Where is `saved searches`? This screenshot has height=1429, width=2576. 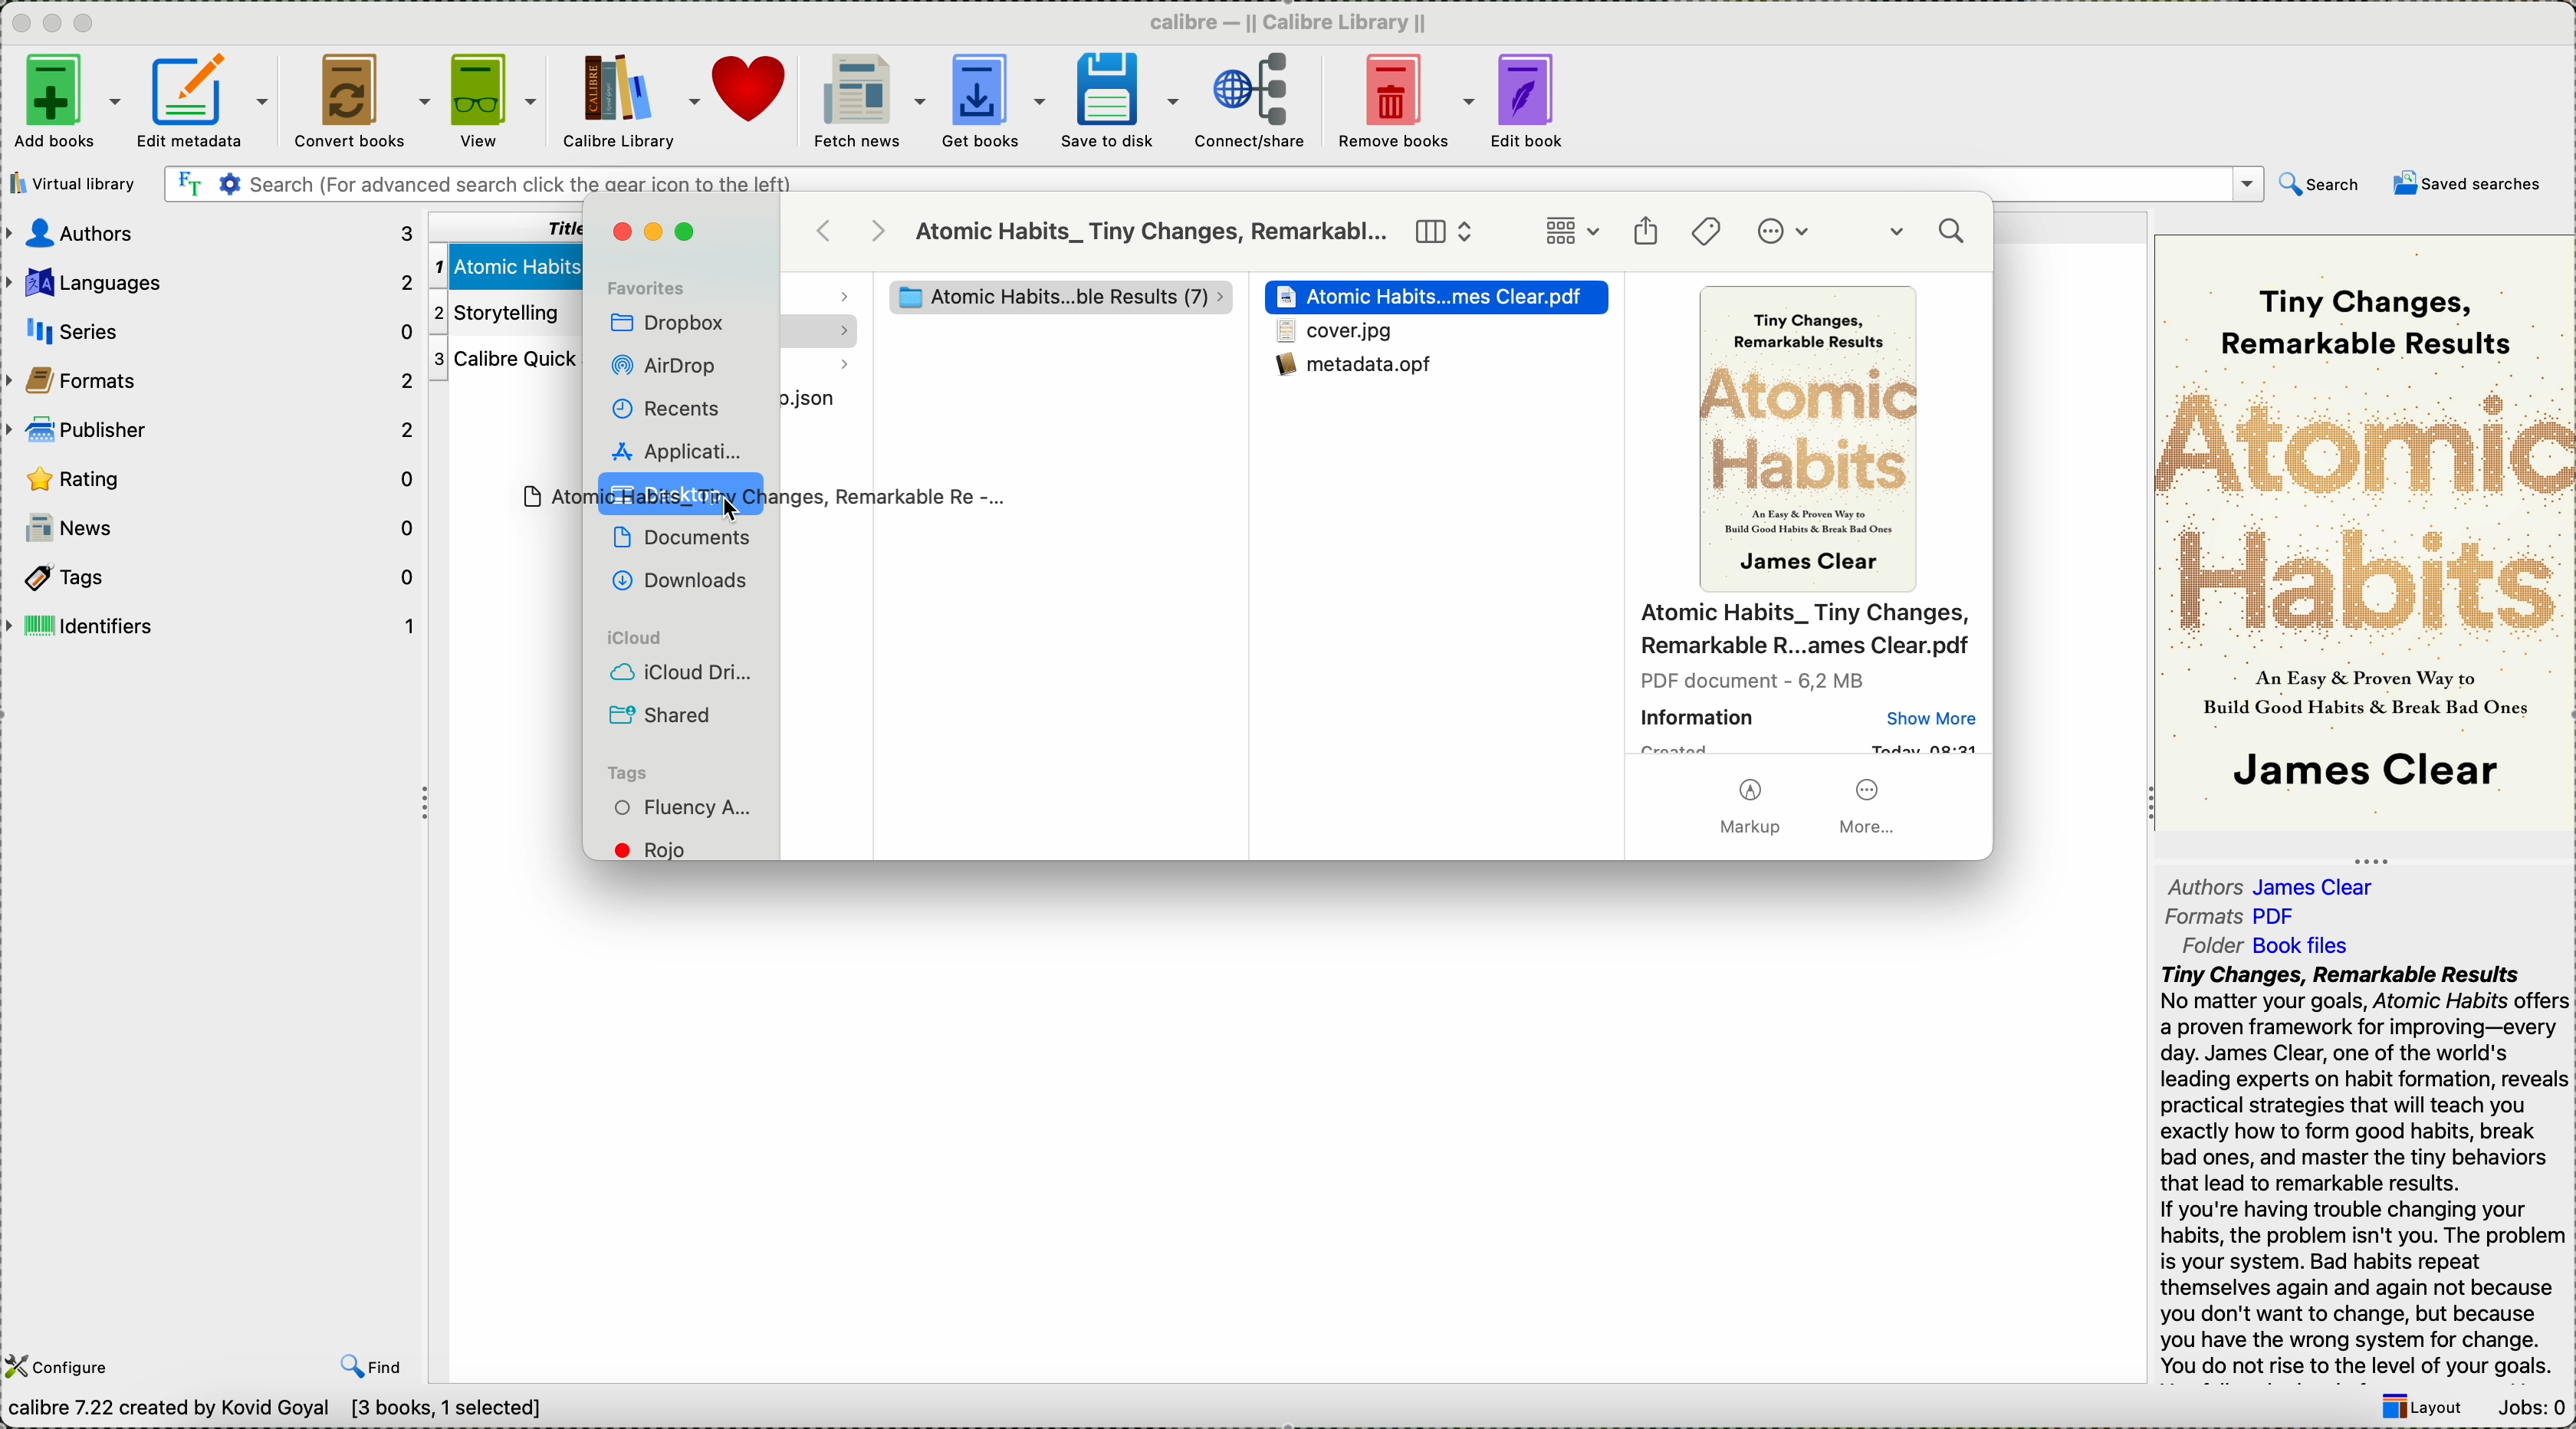
saved searches is located at coordinates (2468, 183).